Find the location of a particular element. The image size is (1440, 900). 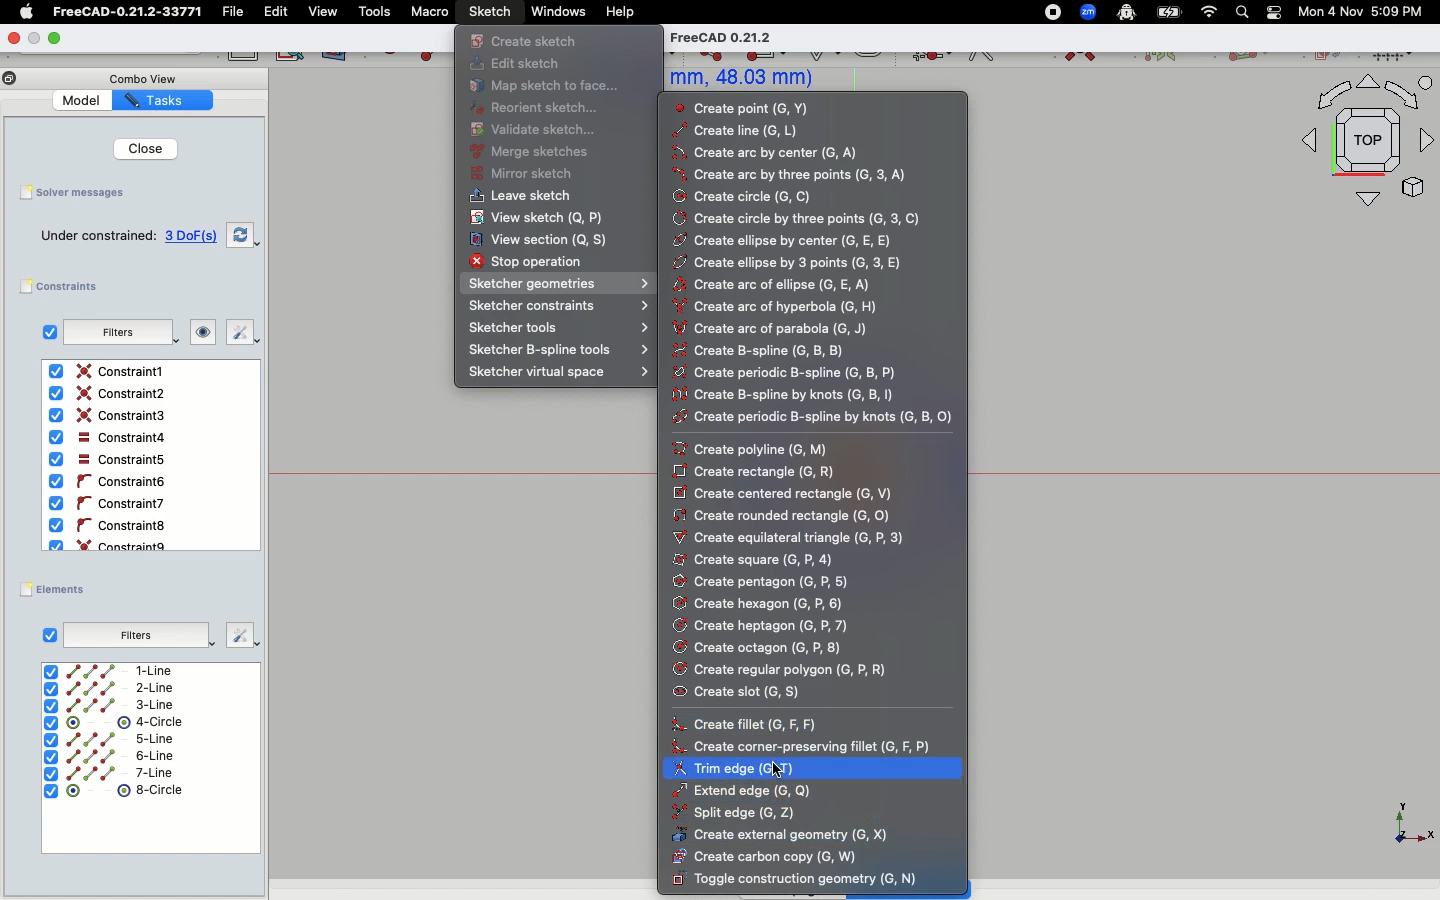

Create pentagon is located at coordinates (761, 581).